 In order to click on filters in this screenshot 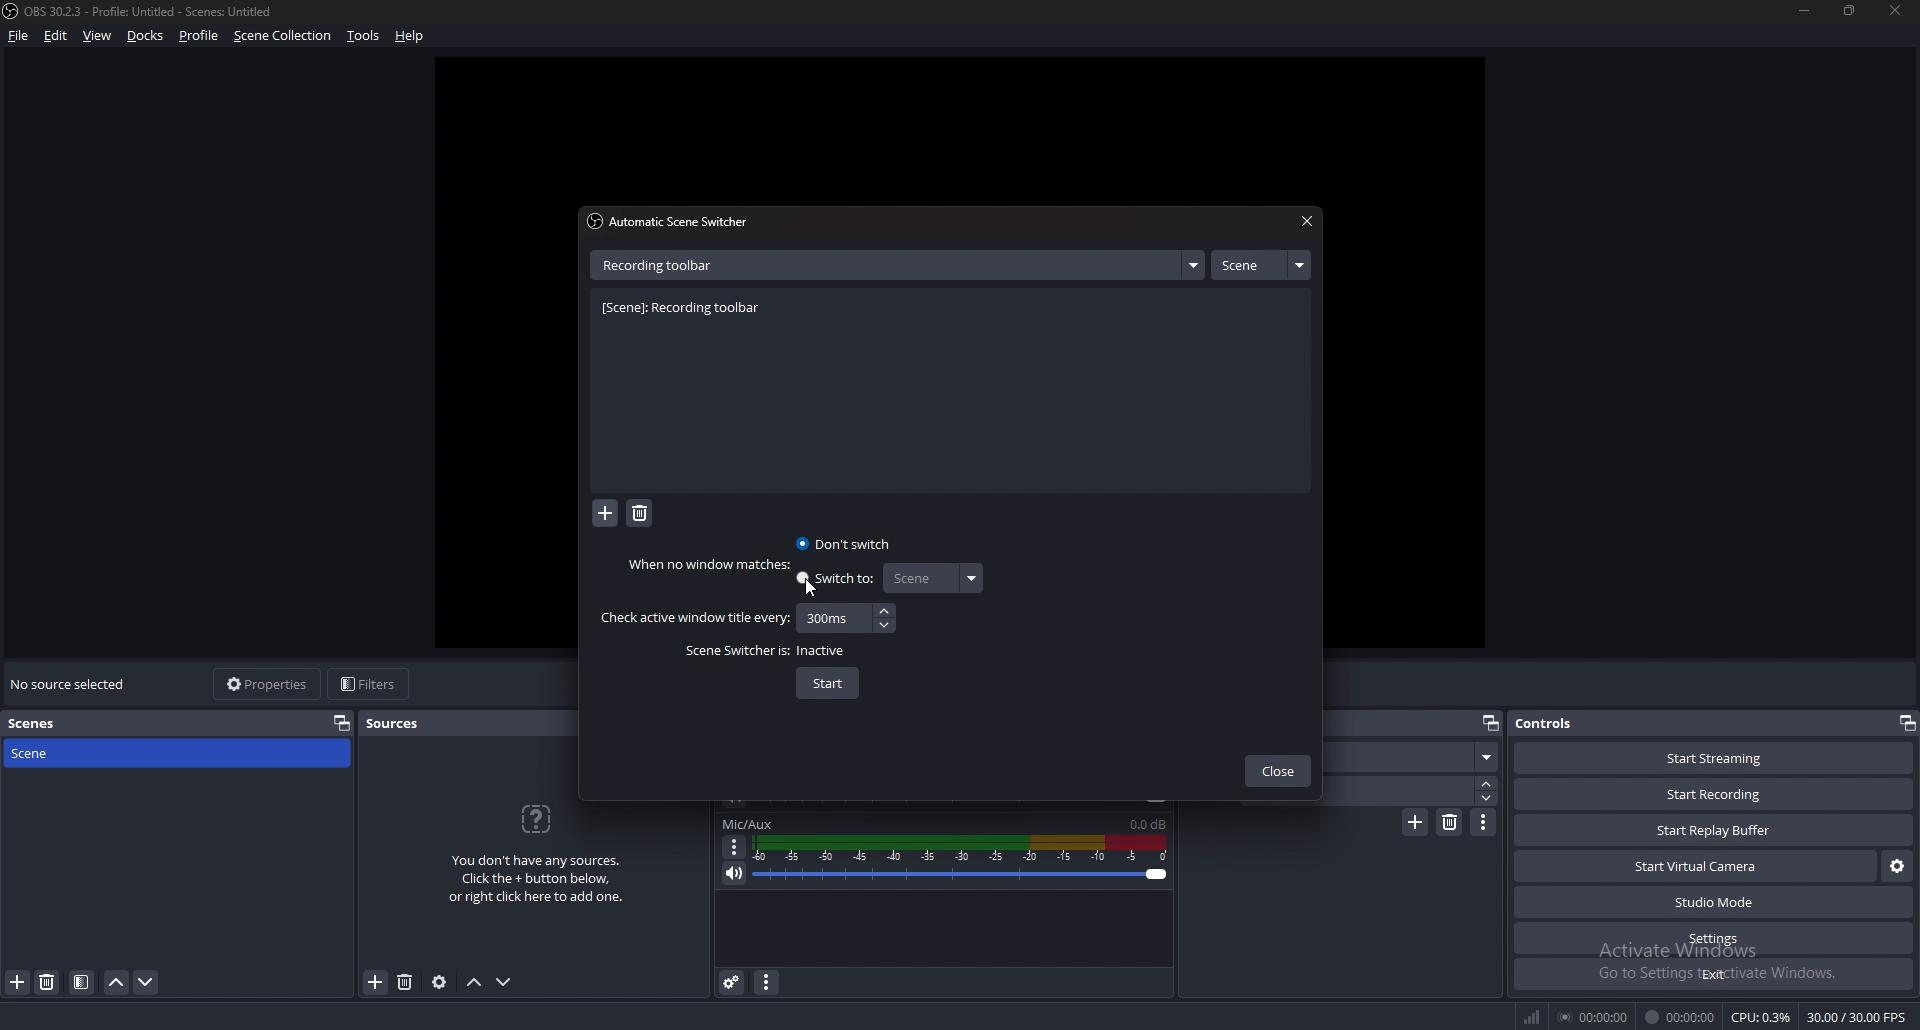, I will do `click(371, 683)`.